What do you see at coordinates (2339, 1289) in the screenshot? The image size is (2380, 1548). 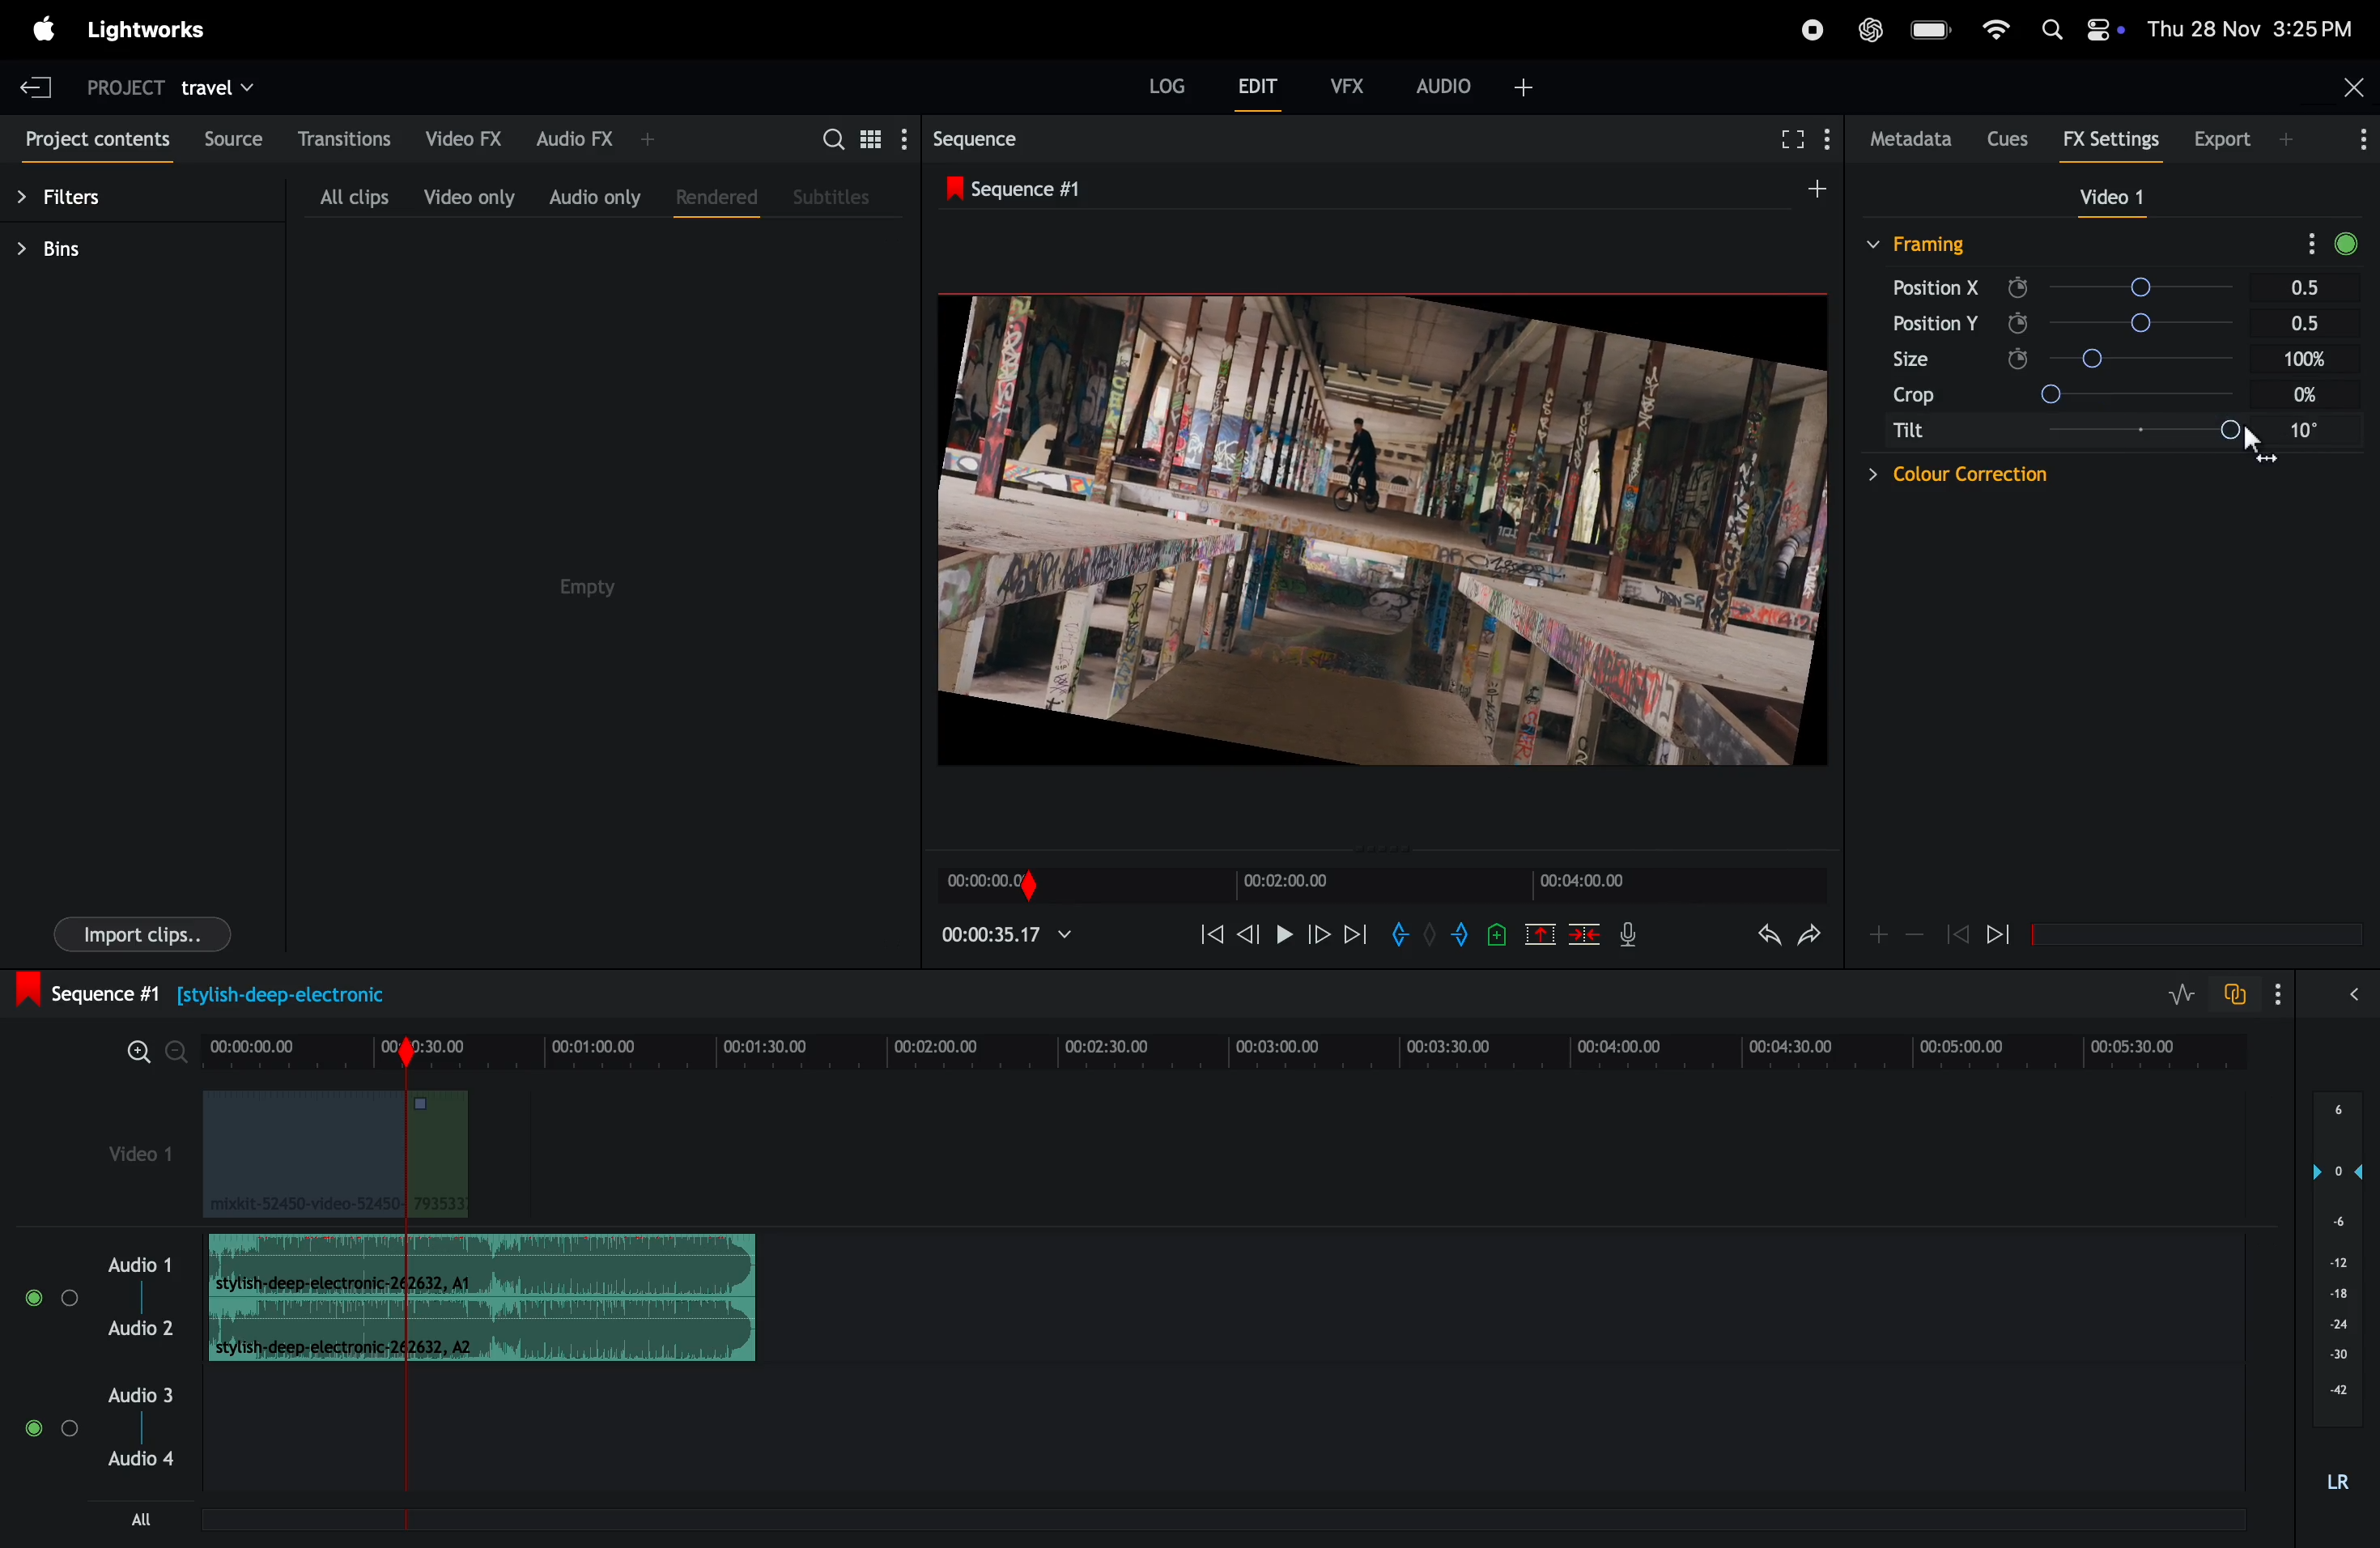 I see `audio level` at bounding box center [2339, 1289].